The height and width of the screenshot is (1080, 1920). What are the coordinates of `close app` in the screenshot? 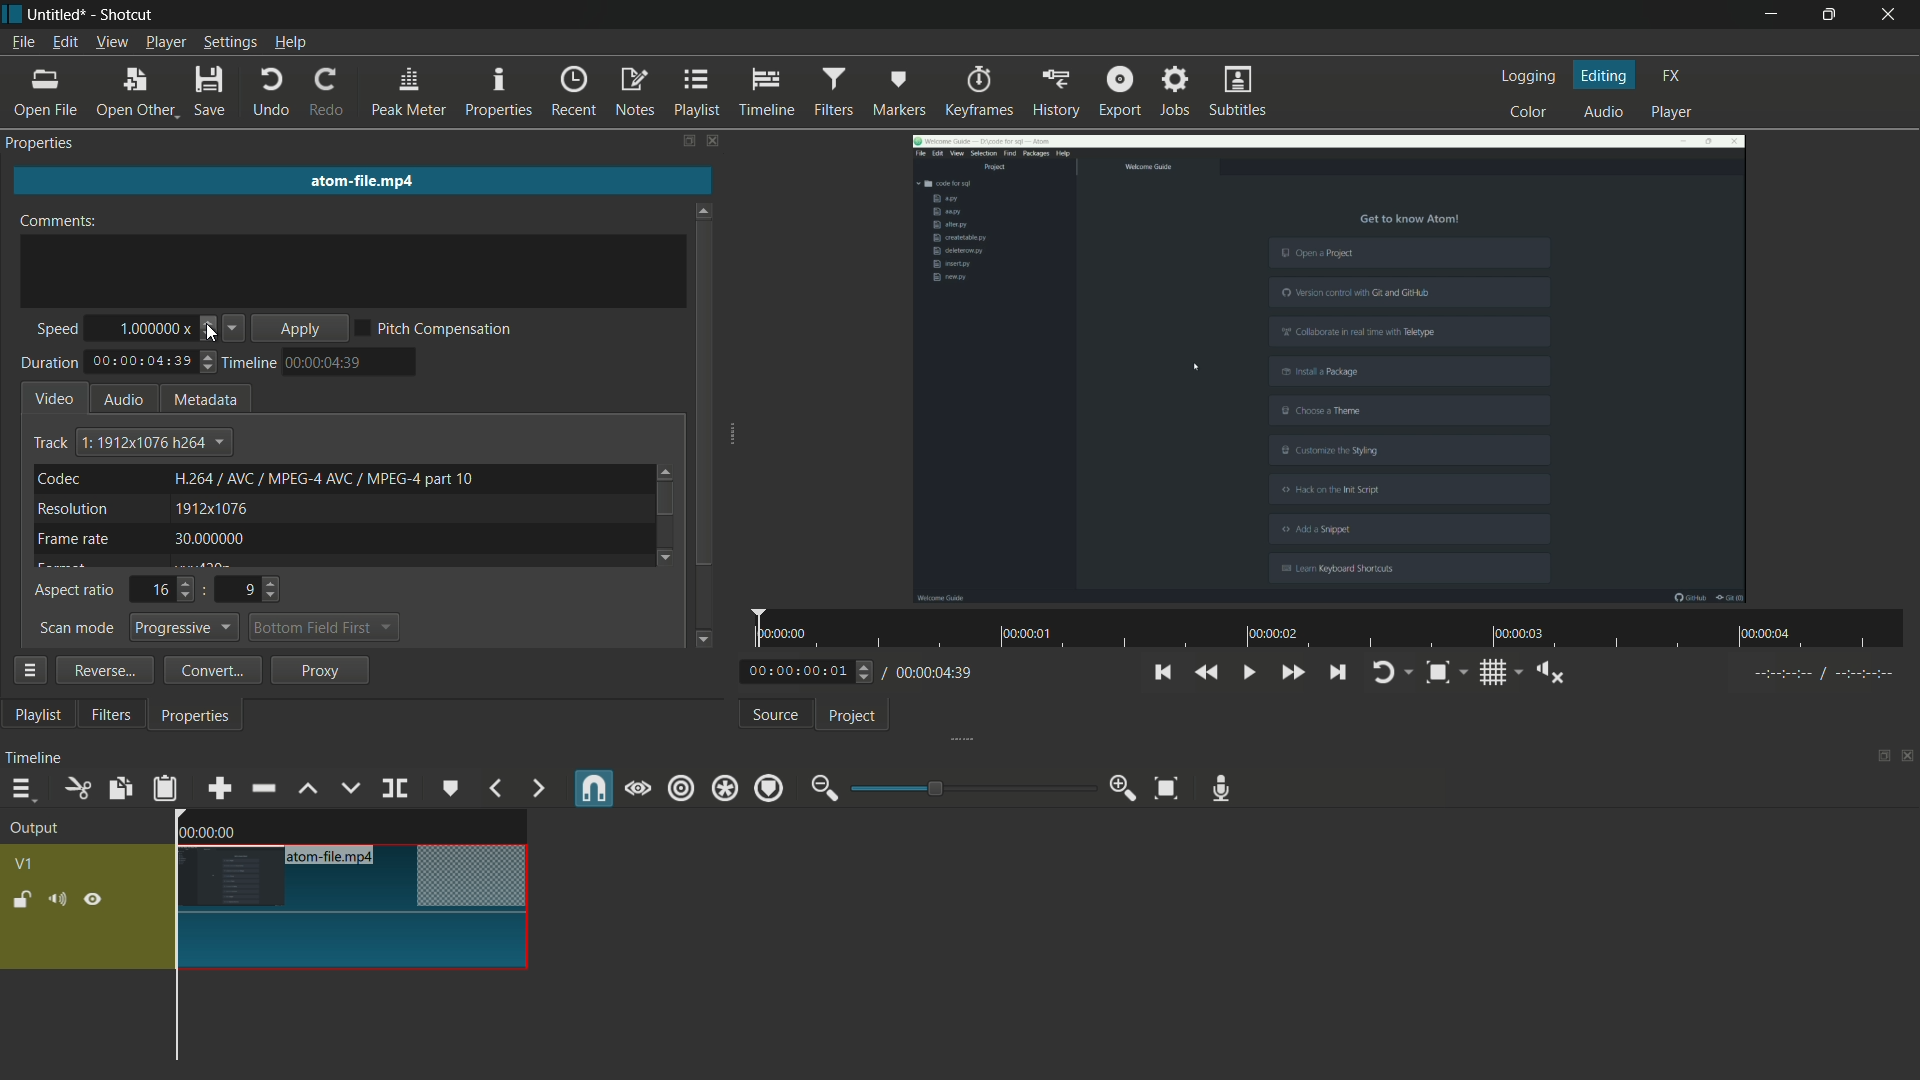 It's located at (1890, 15).